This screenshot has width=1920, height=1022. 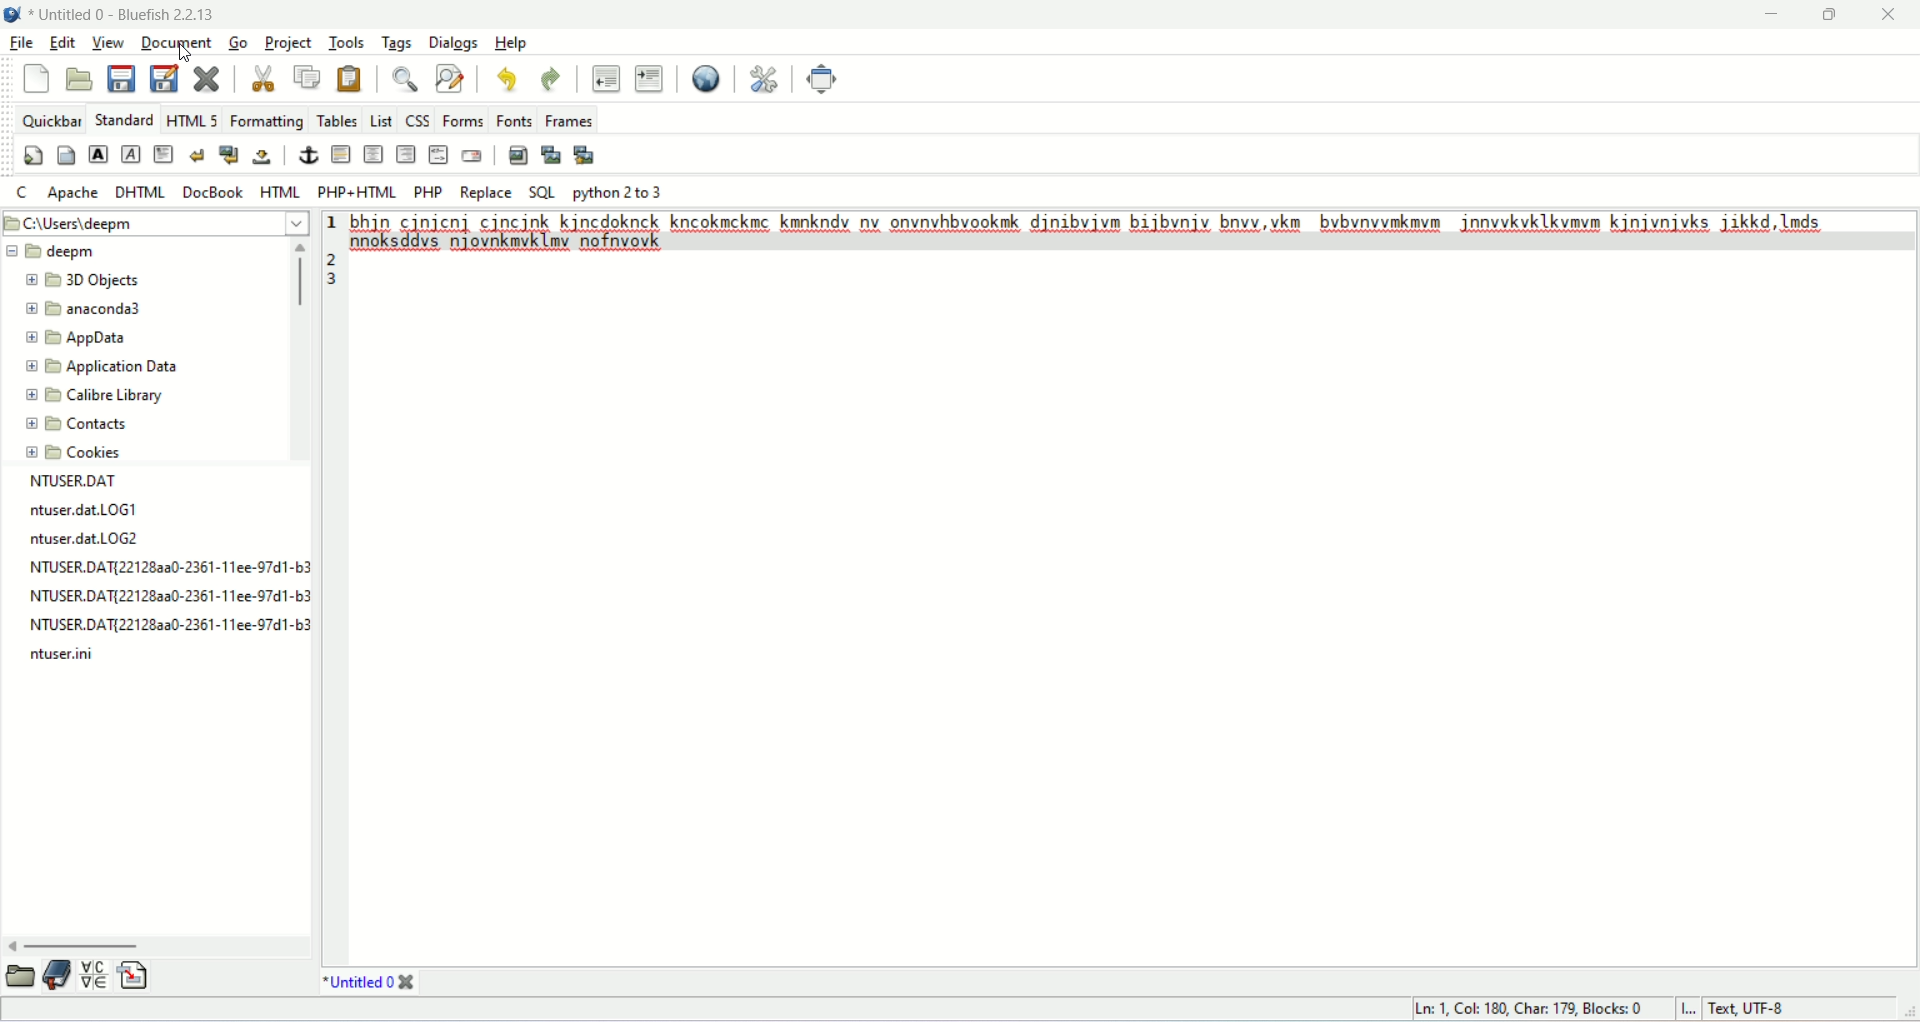 What do you see at coordinates (12, 15) in the screenshot?
I see `logo` at bounding box center [12, 15].